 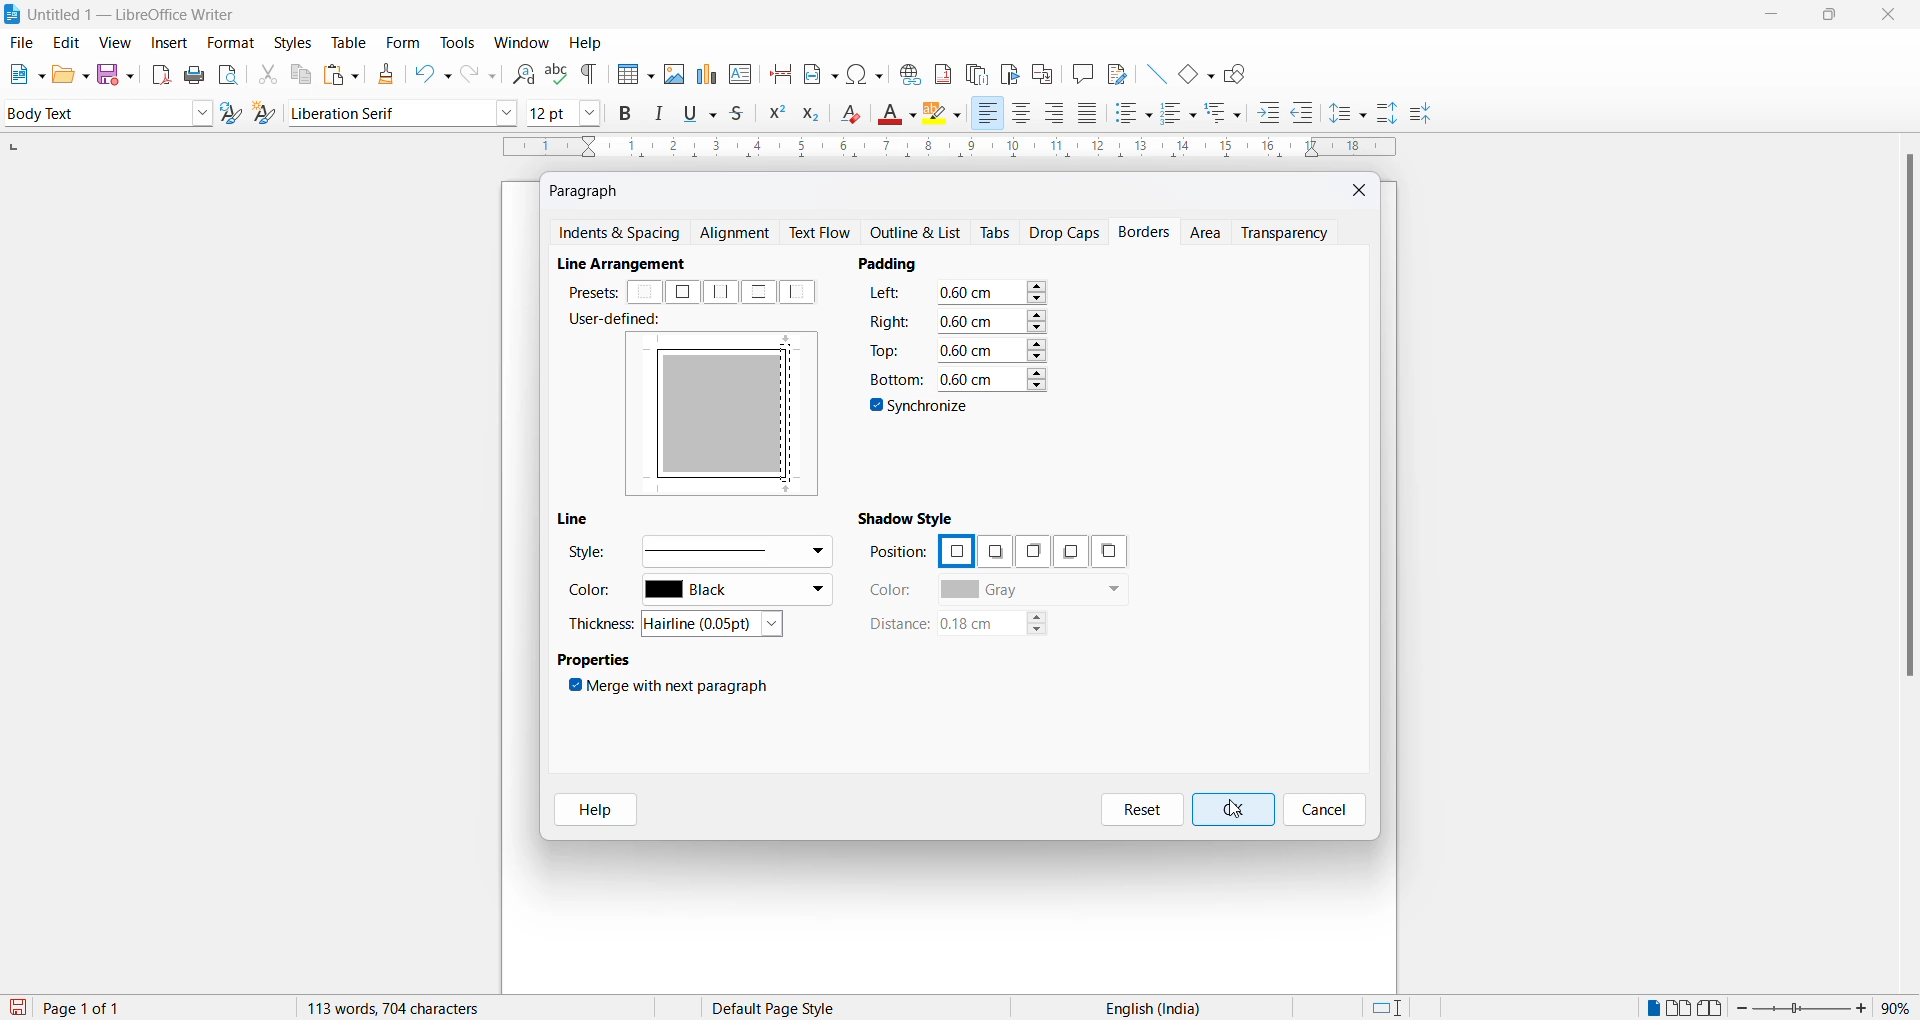 What do you see at coordinates (1042, 72) in the screenshot?
I see `show track changes function` at bounding box center [1042, 72].